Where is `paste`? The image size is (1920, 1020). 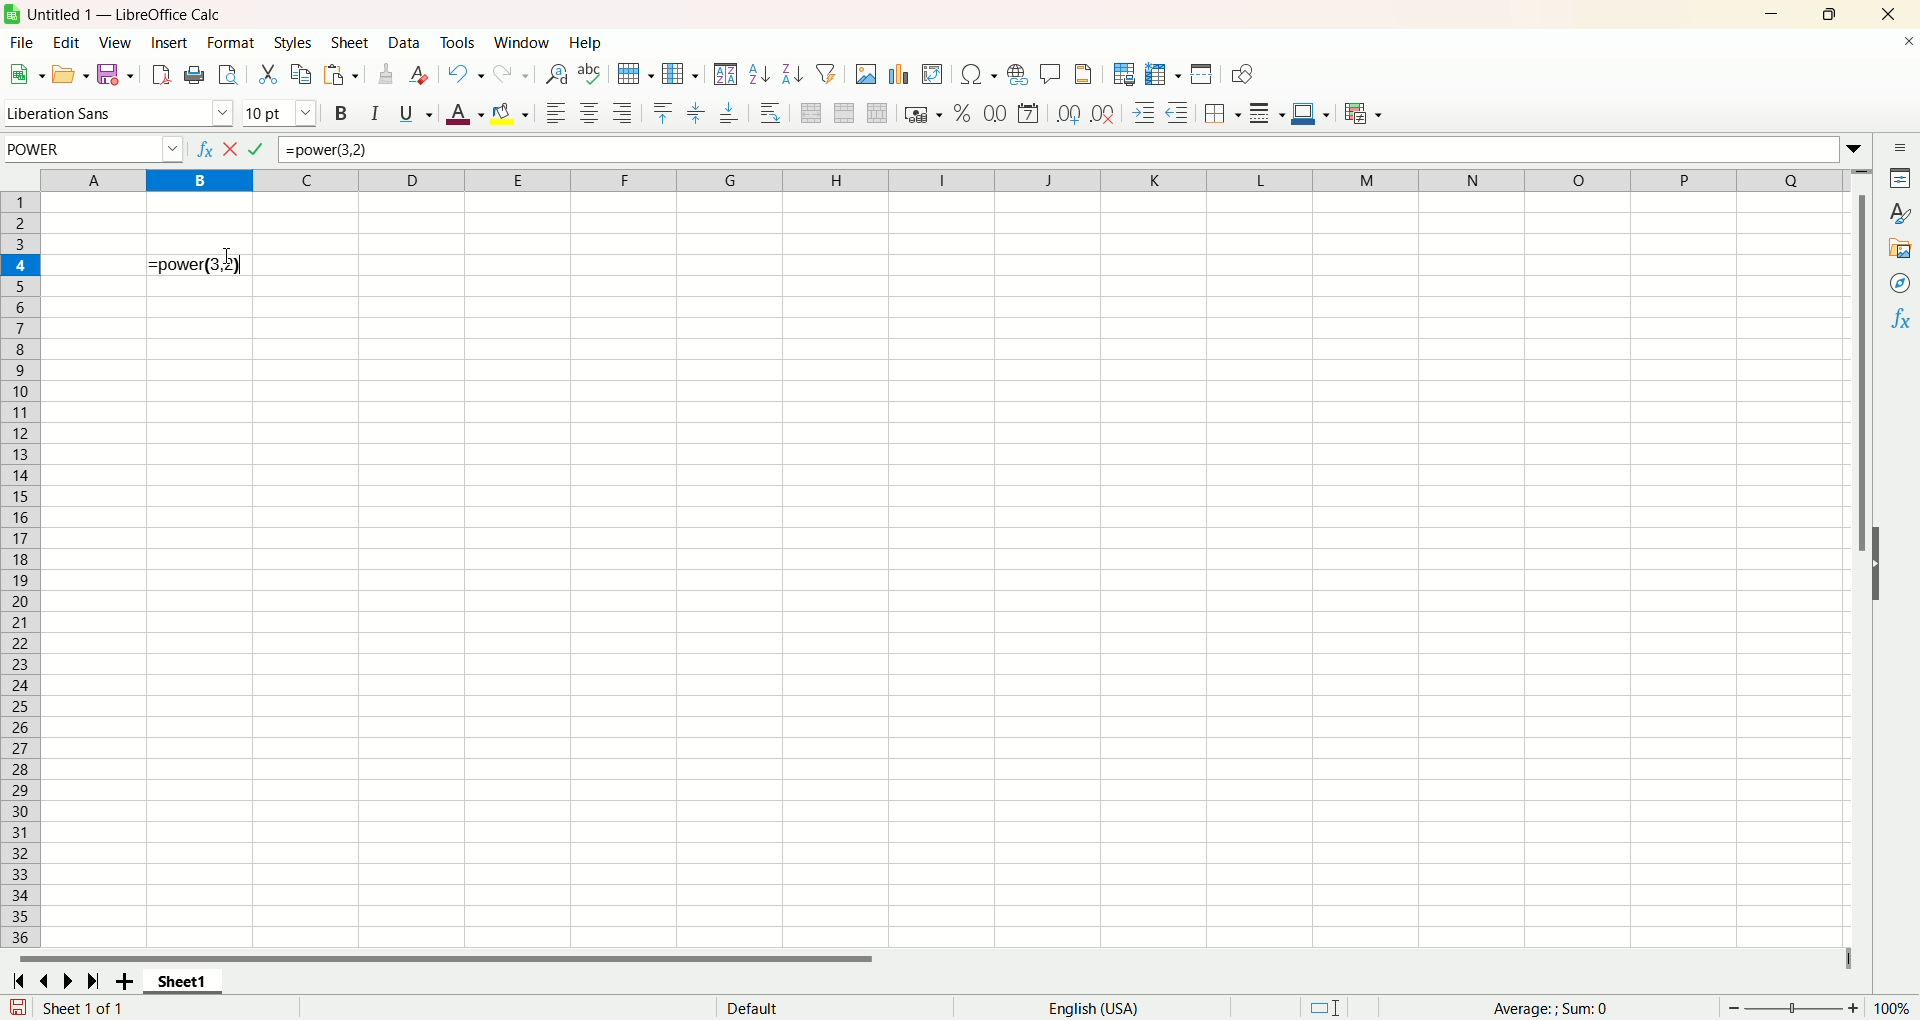
paste is located at coordinates (342, 76).